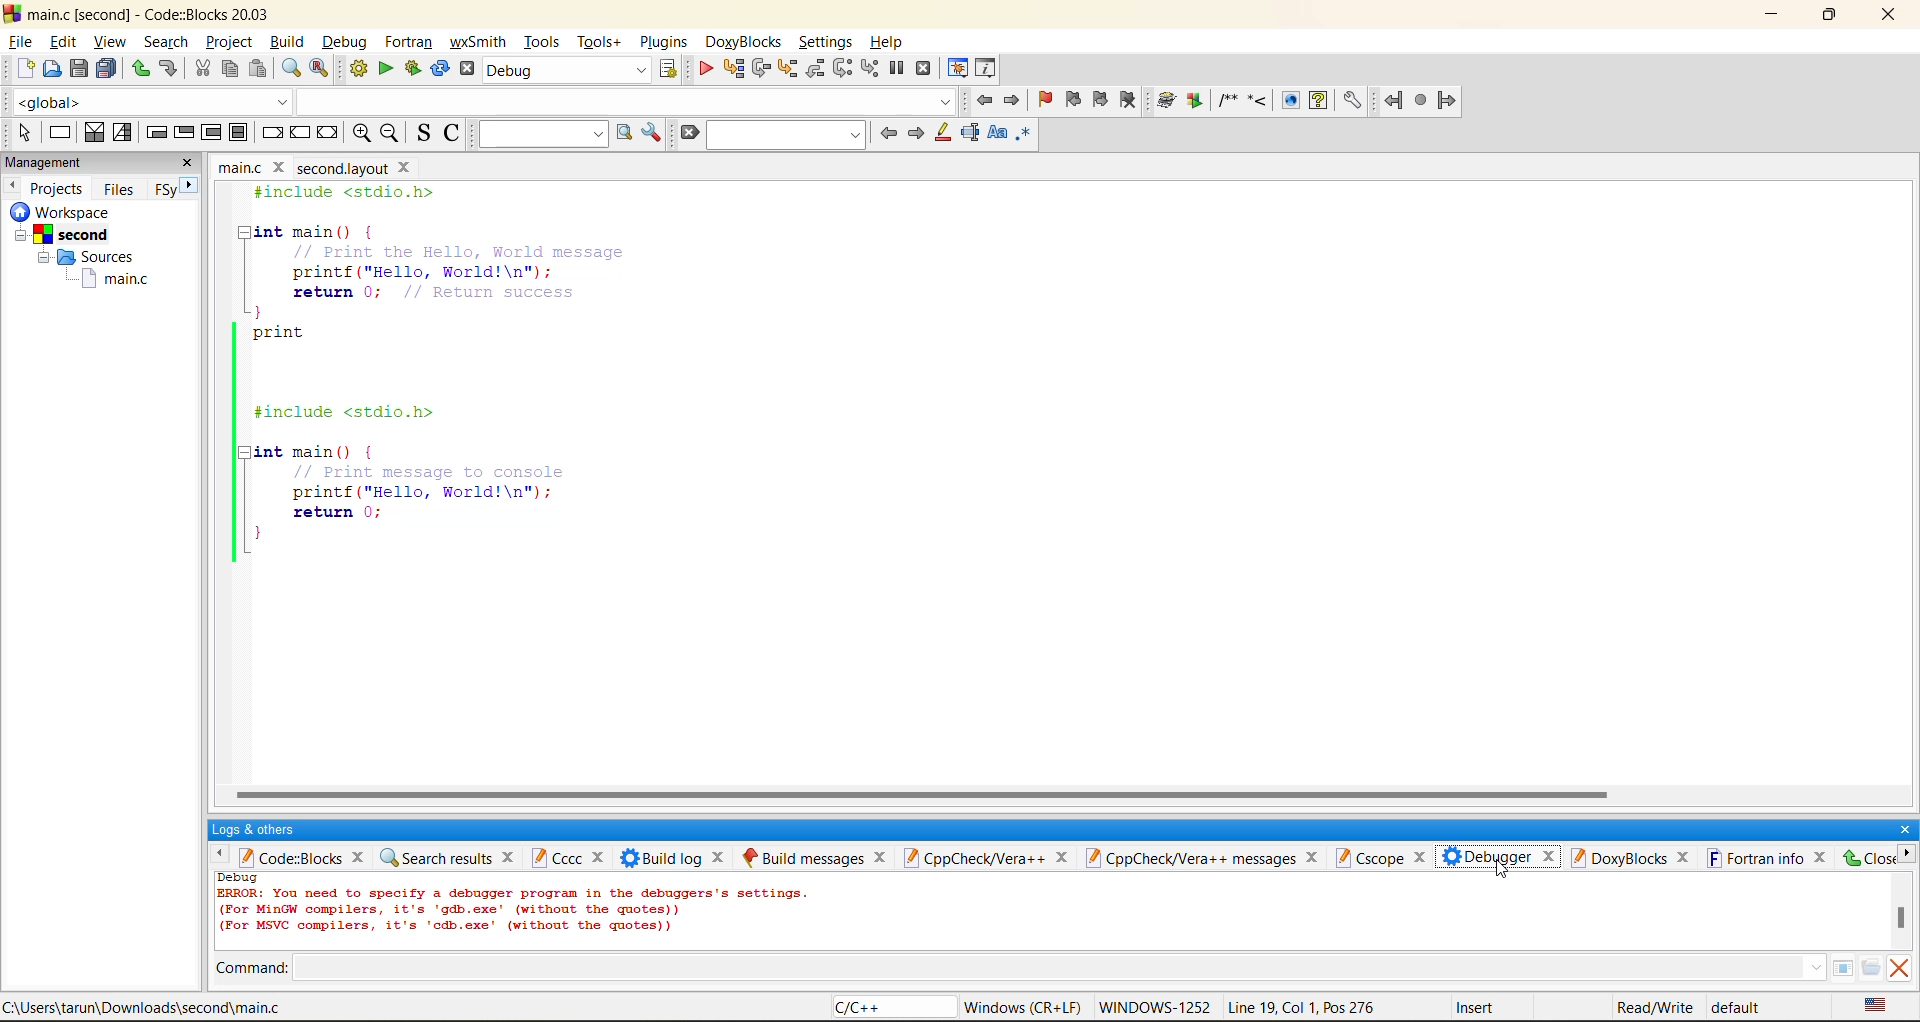  What do you see at coordinates (1904, 824) in the screenshot?
I see `close` at bounding box center [1904, 824].